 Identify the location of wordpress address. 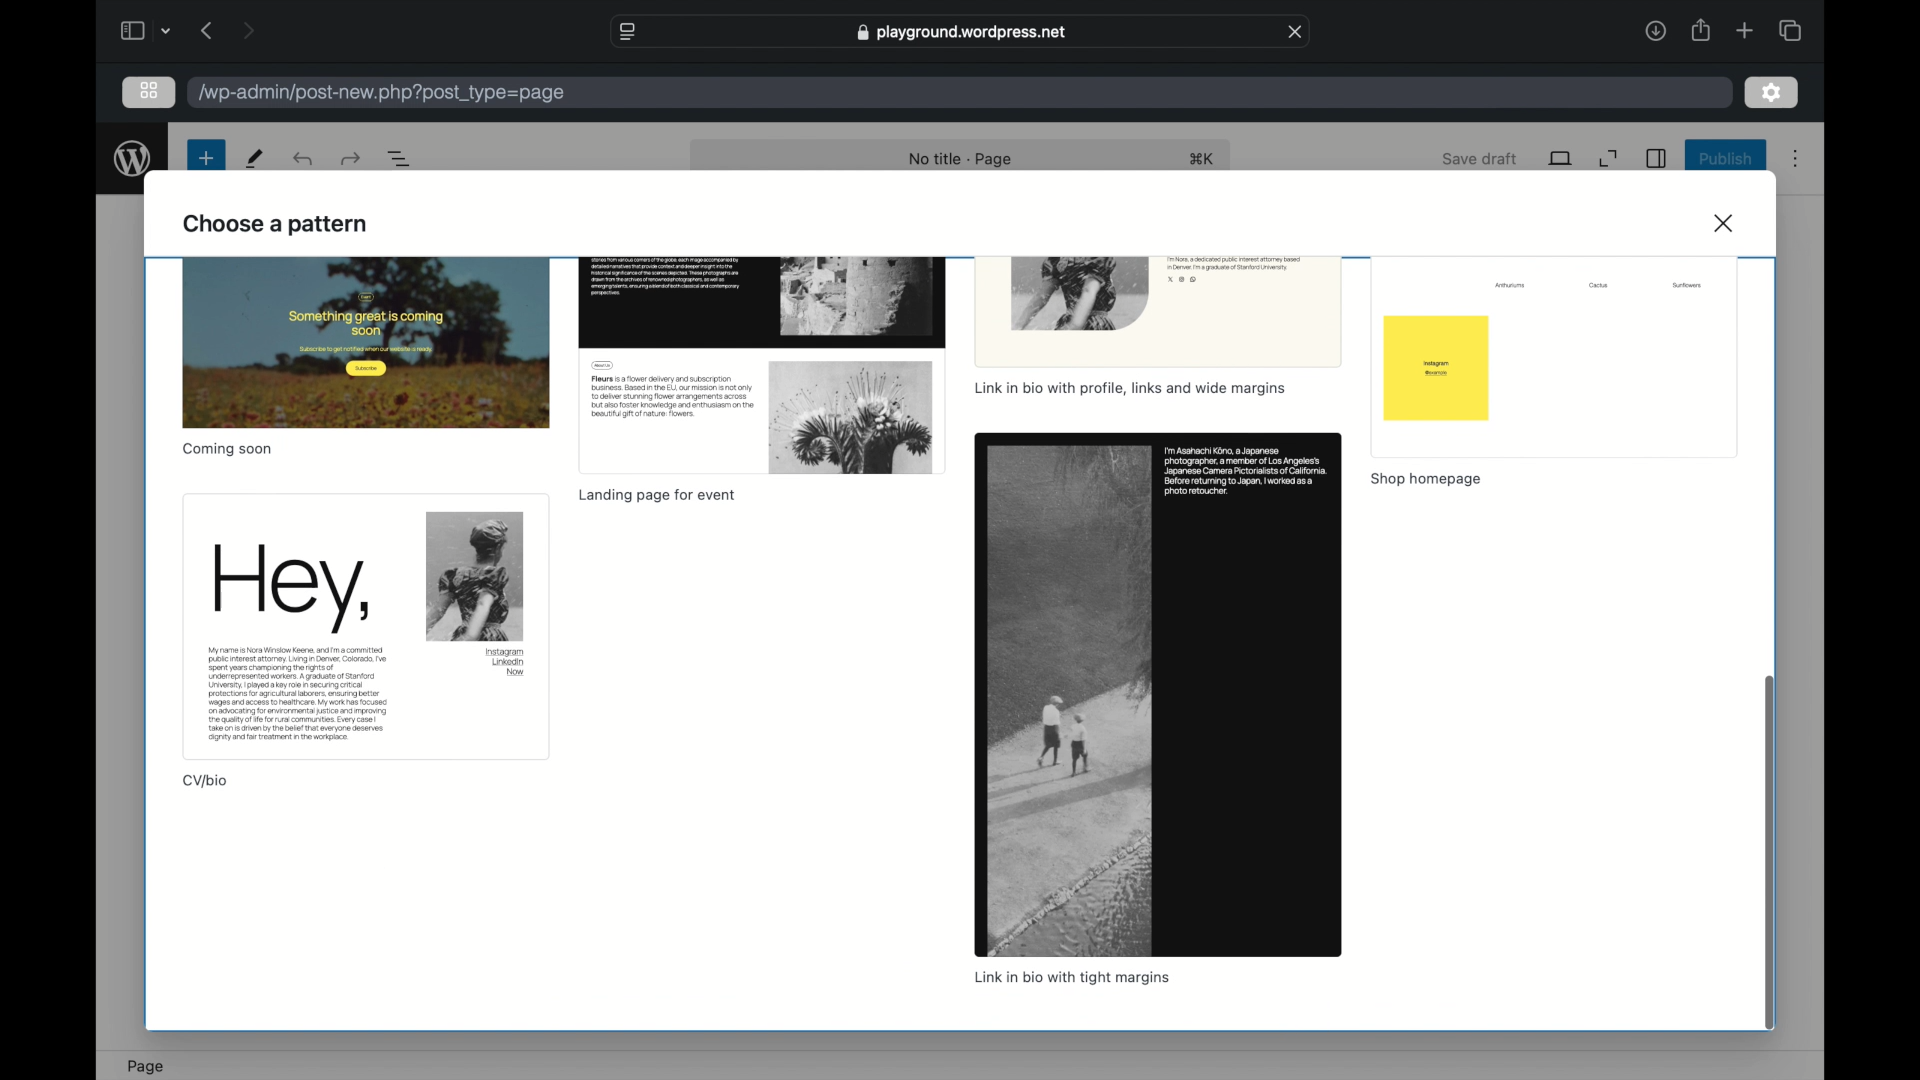
(382, 93).